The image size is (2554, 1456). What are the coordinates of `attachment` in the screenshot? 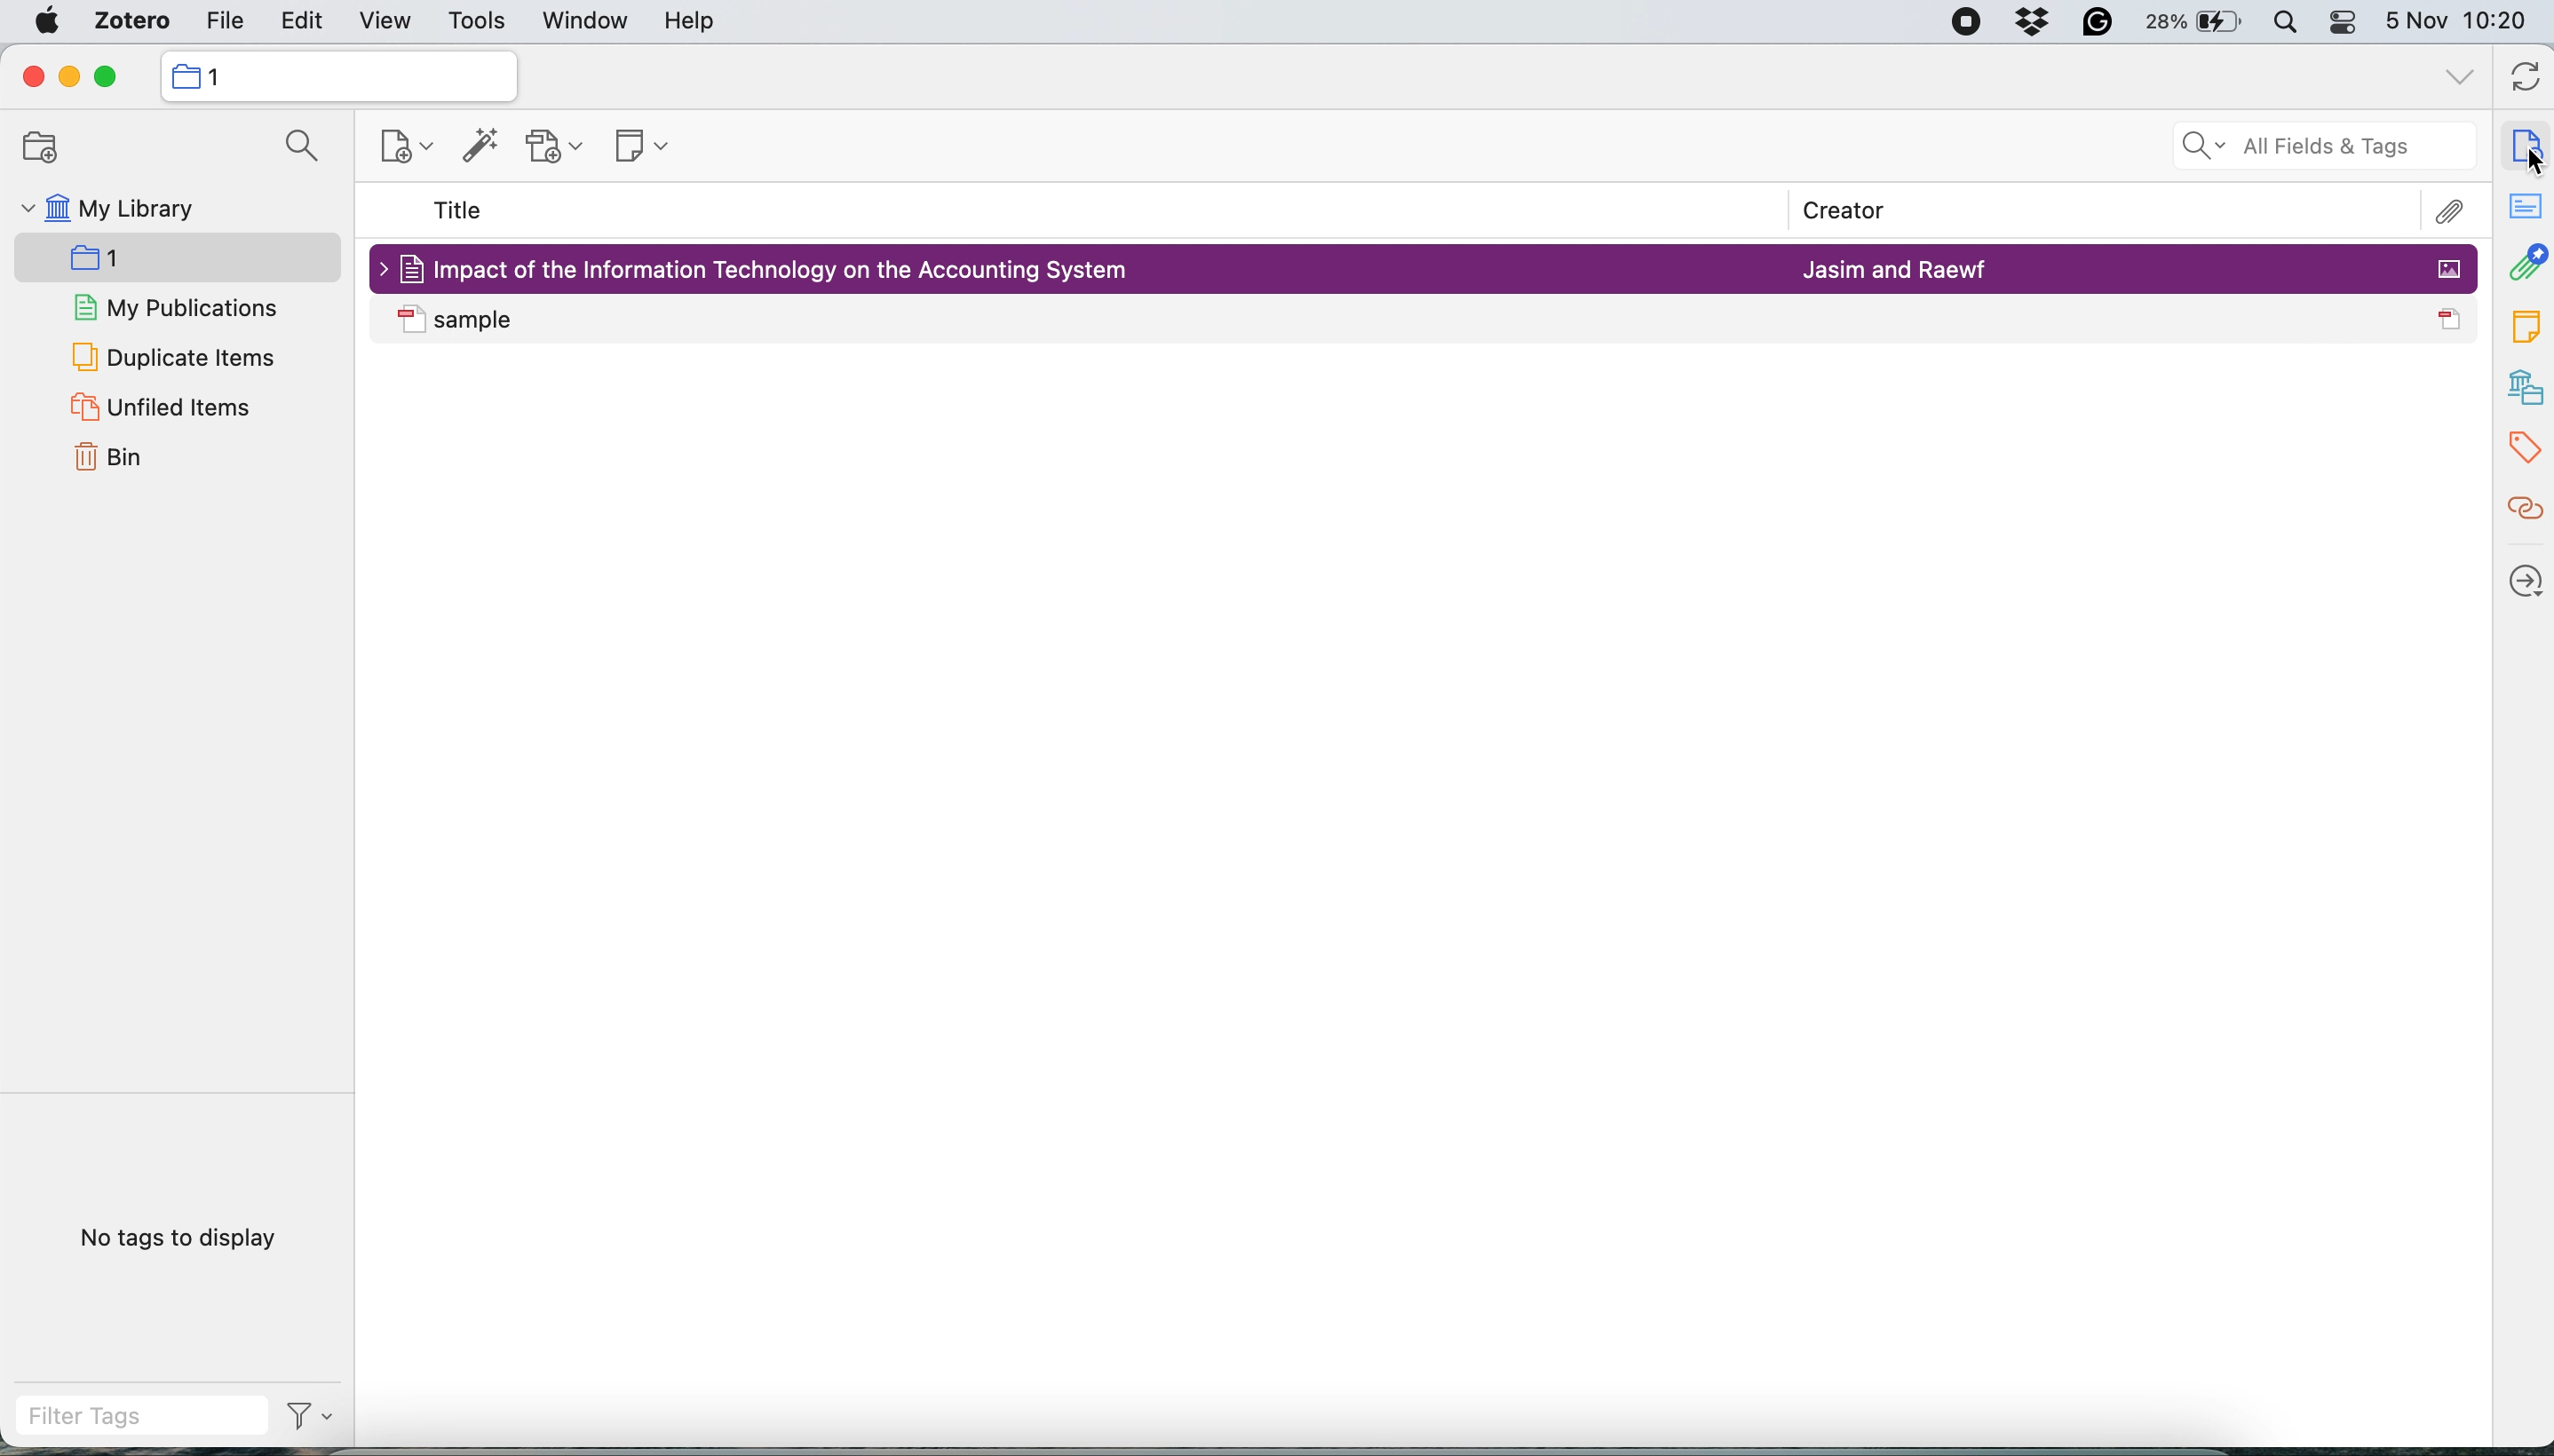 It's located at (2525, 264).